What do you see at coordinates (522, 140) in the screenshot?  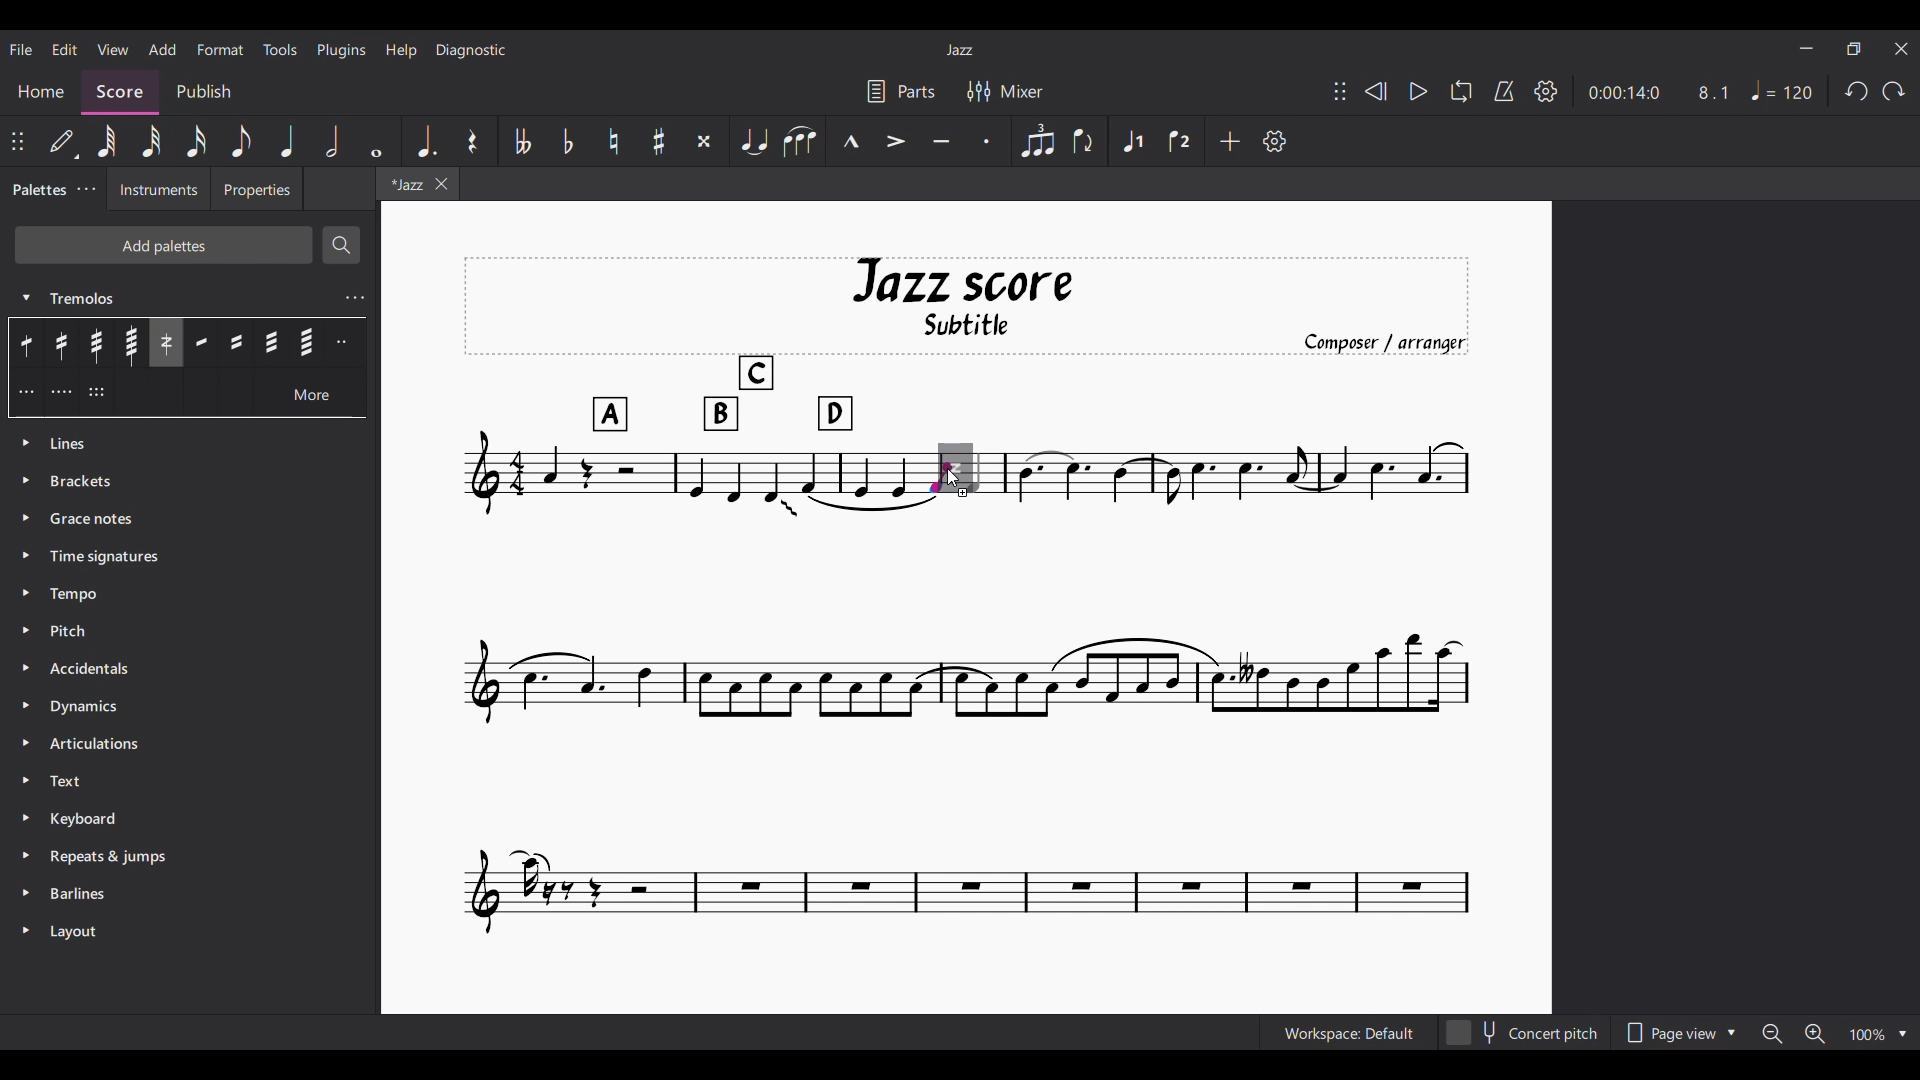 I see `Toggle double flat` at bounding box center [522, 140].